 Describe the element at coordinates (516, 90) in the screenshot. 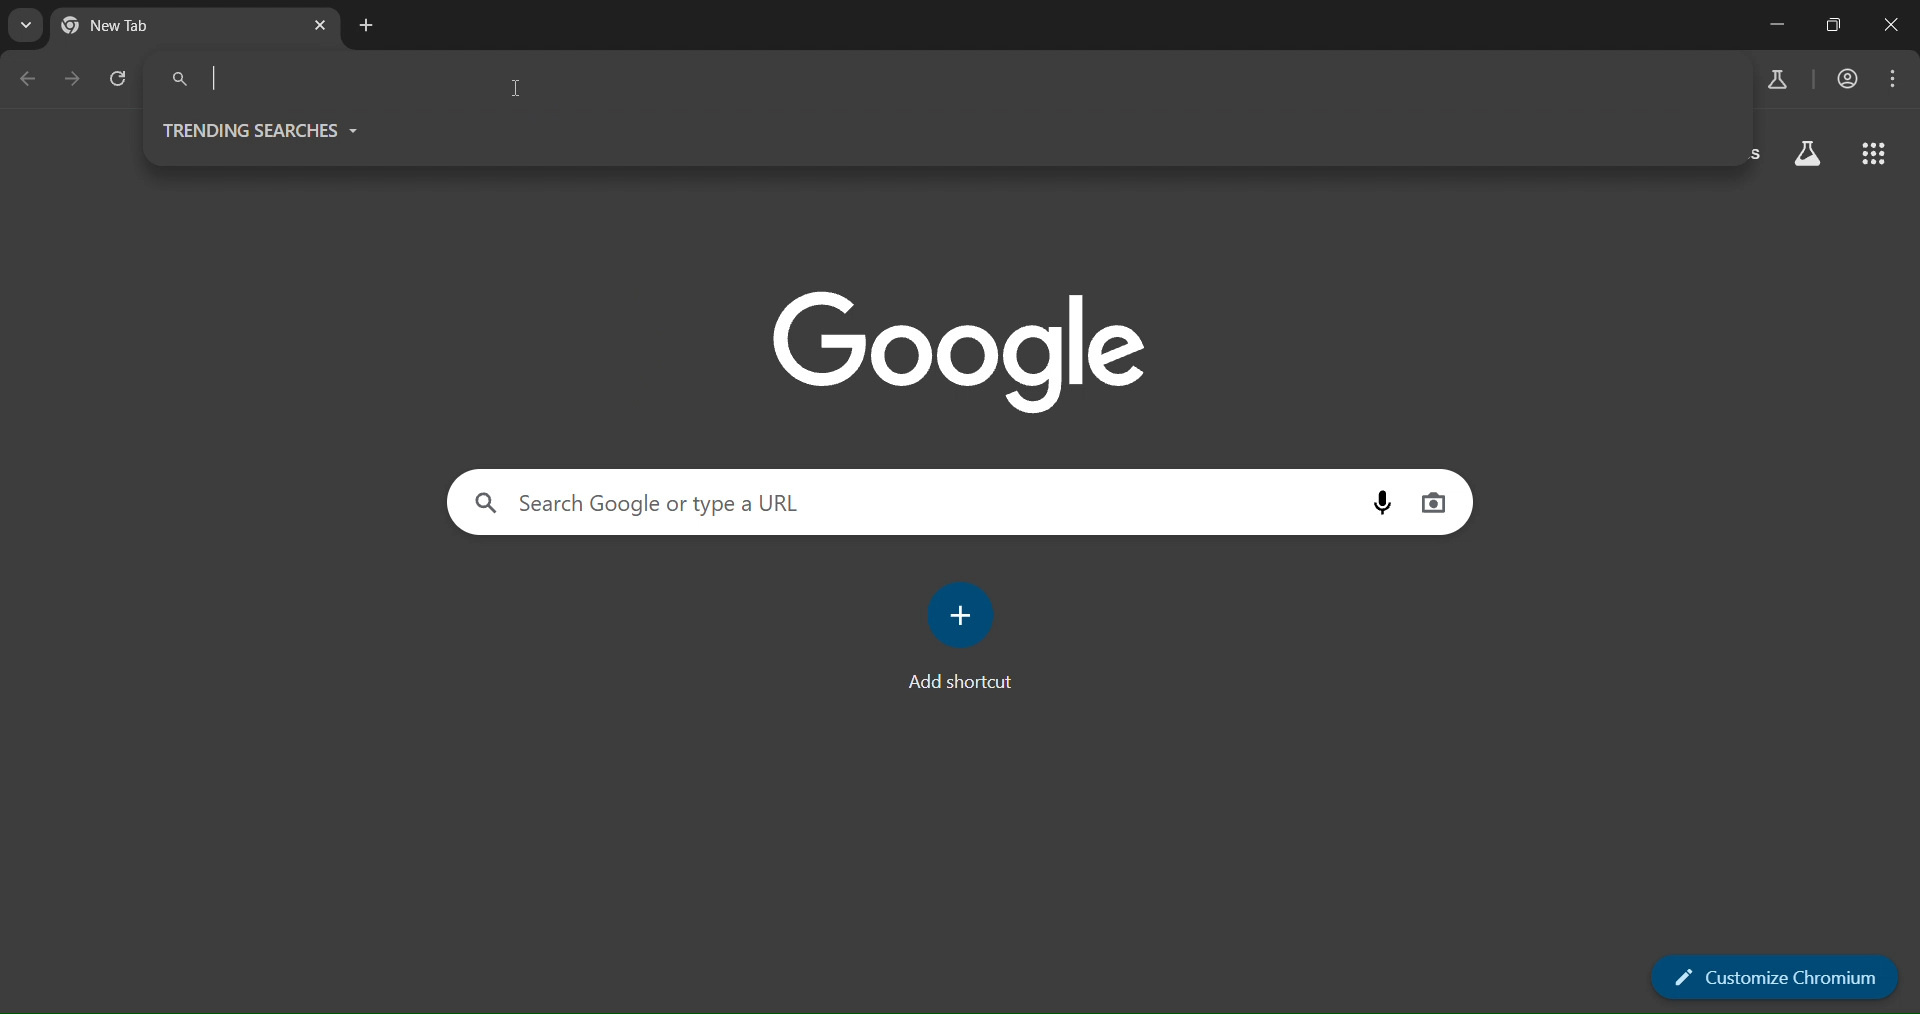

I see `cursor` at that location.